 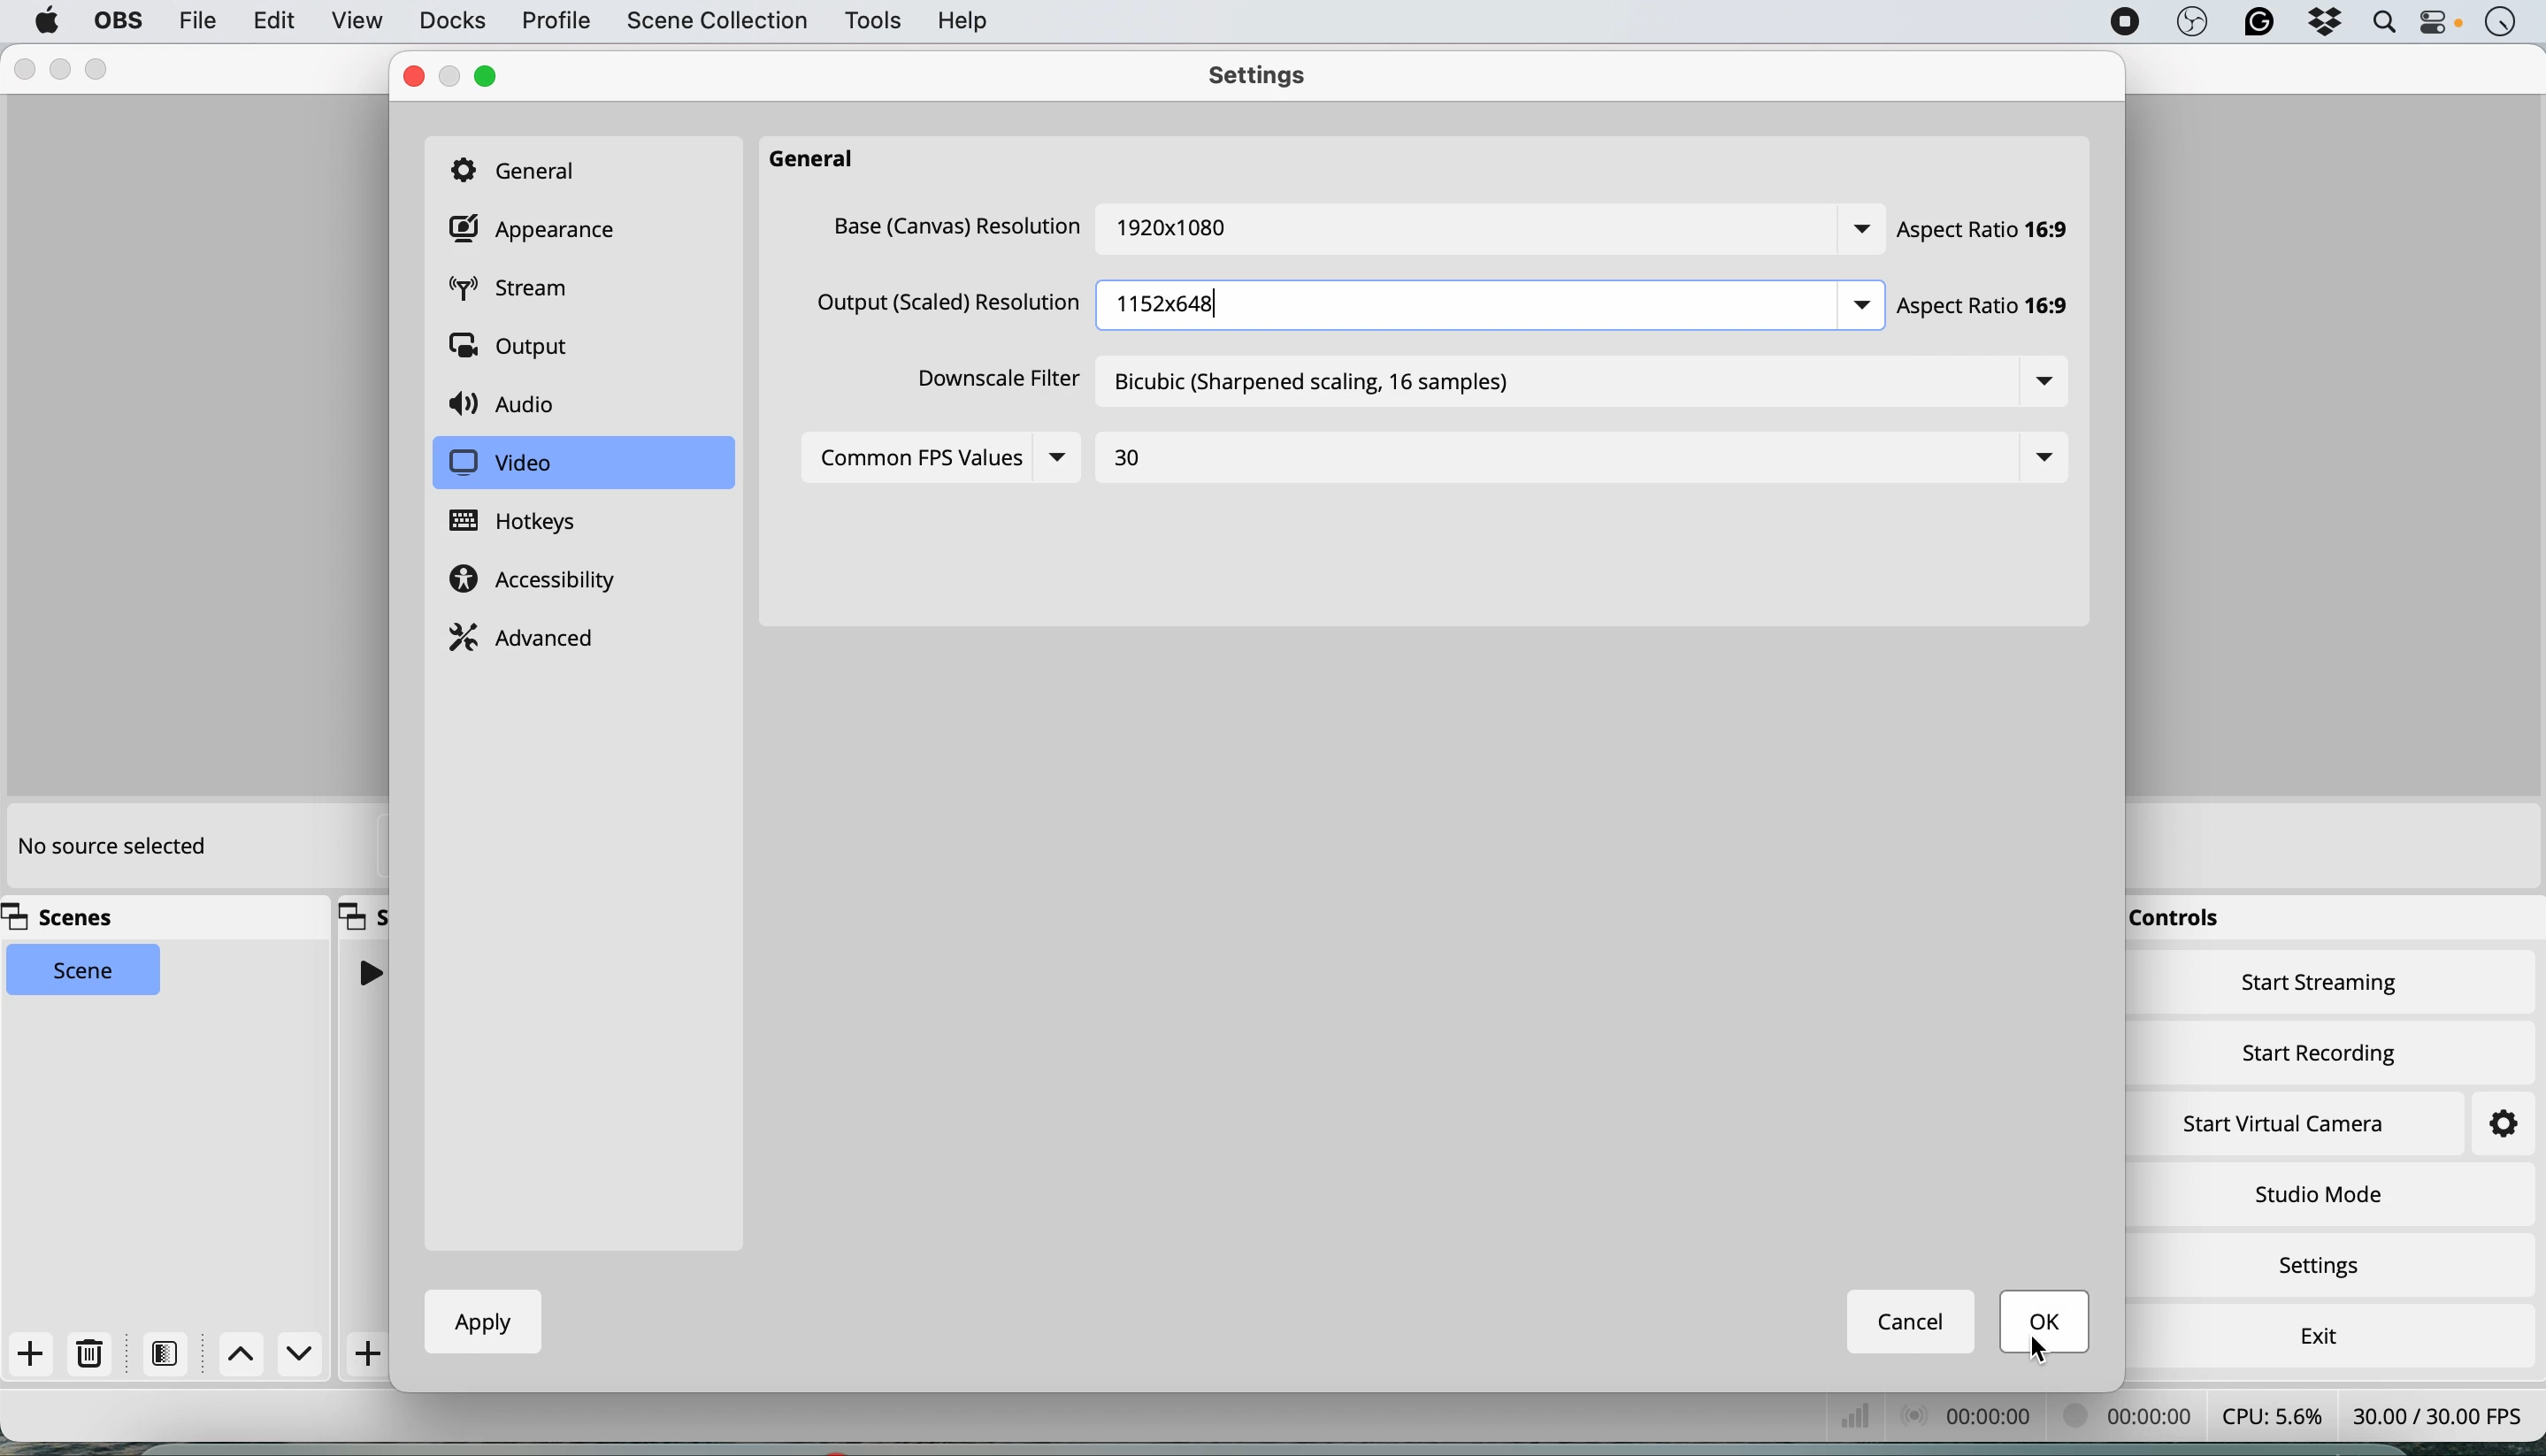 I want to click on audio, so click(x=510, y=406).